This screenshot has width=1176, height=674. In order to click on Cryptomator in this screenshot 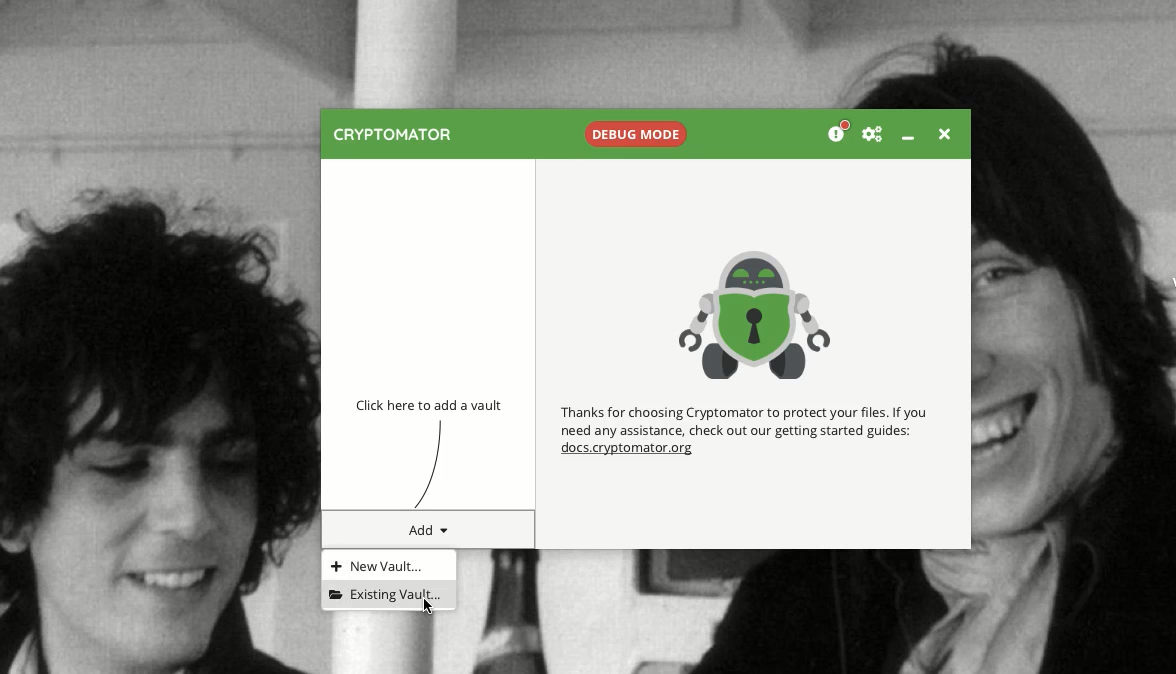, I will do `click(391, 136)`.